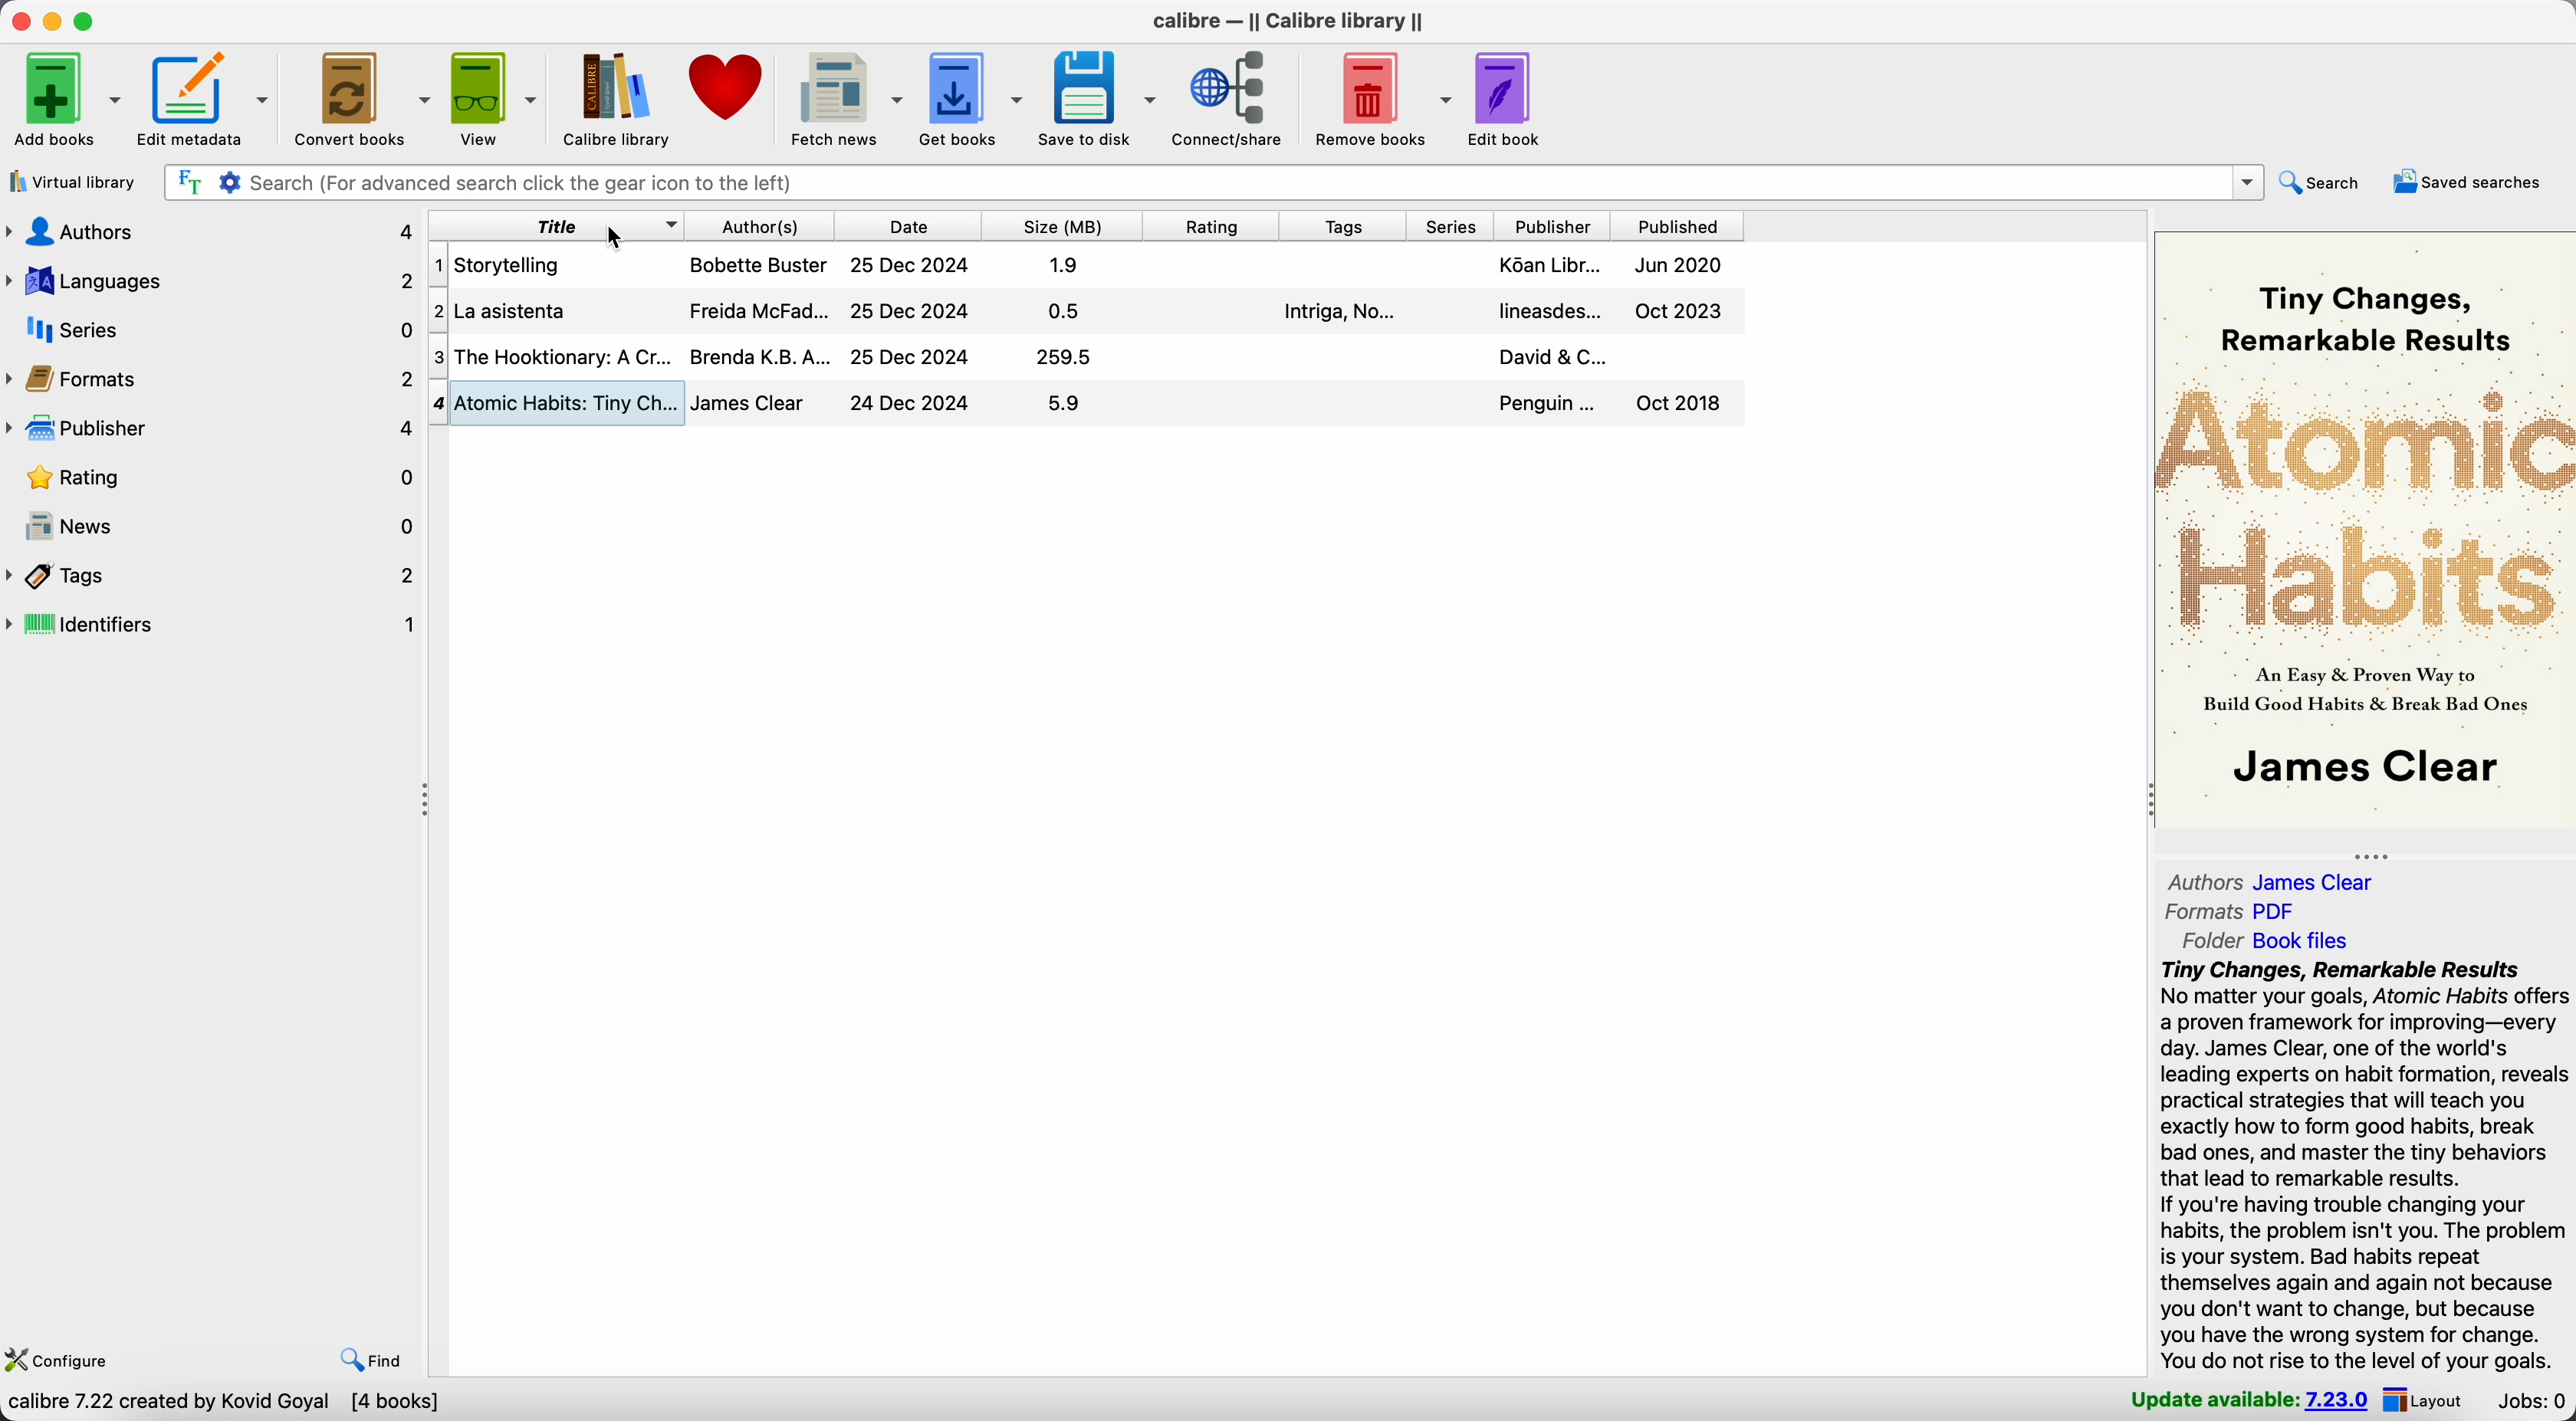 The width and height of the screenshot is (2576, 1421). I want to click on date, so click(910, 226).